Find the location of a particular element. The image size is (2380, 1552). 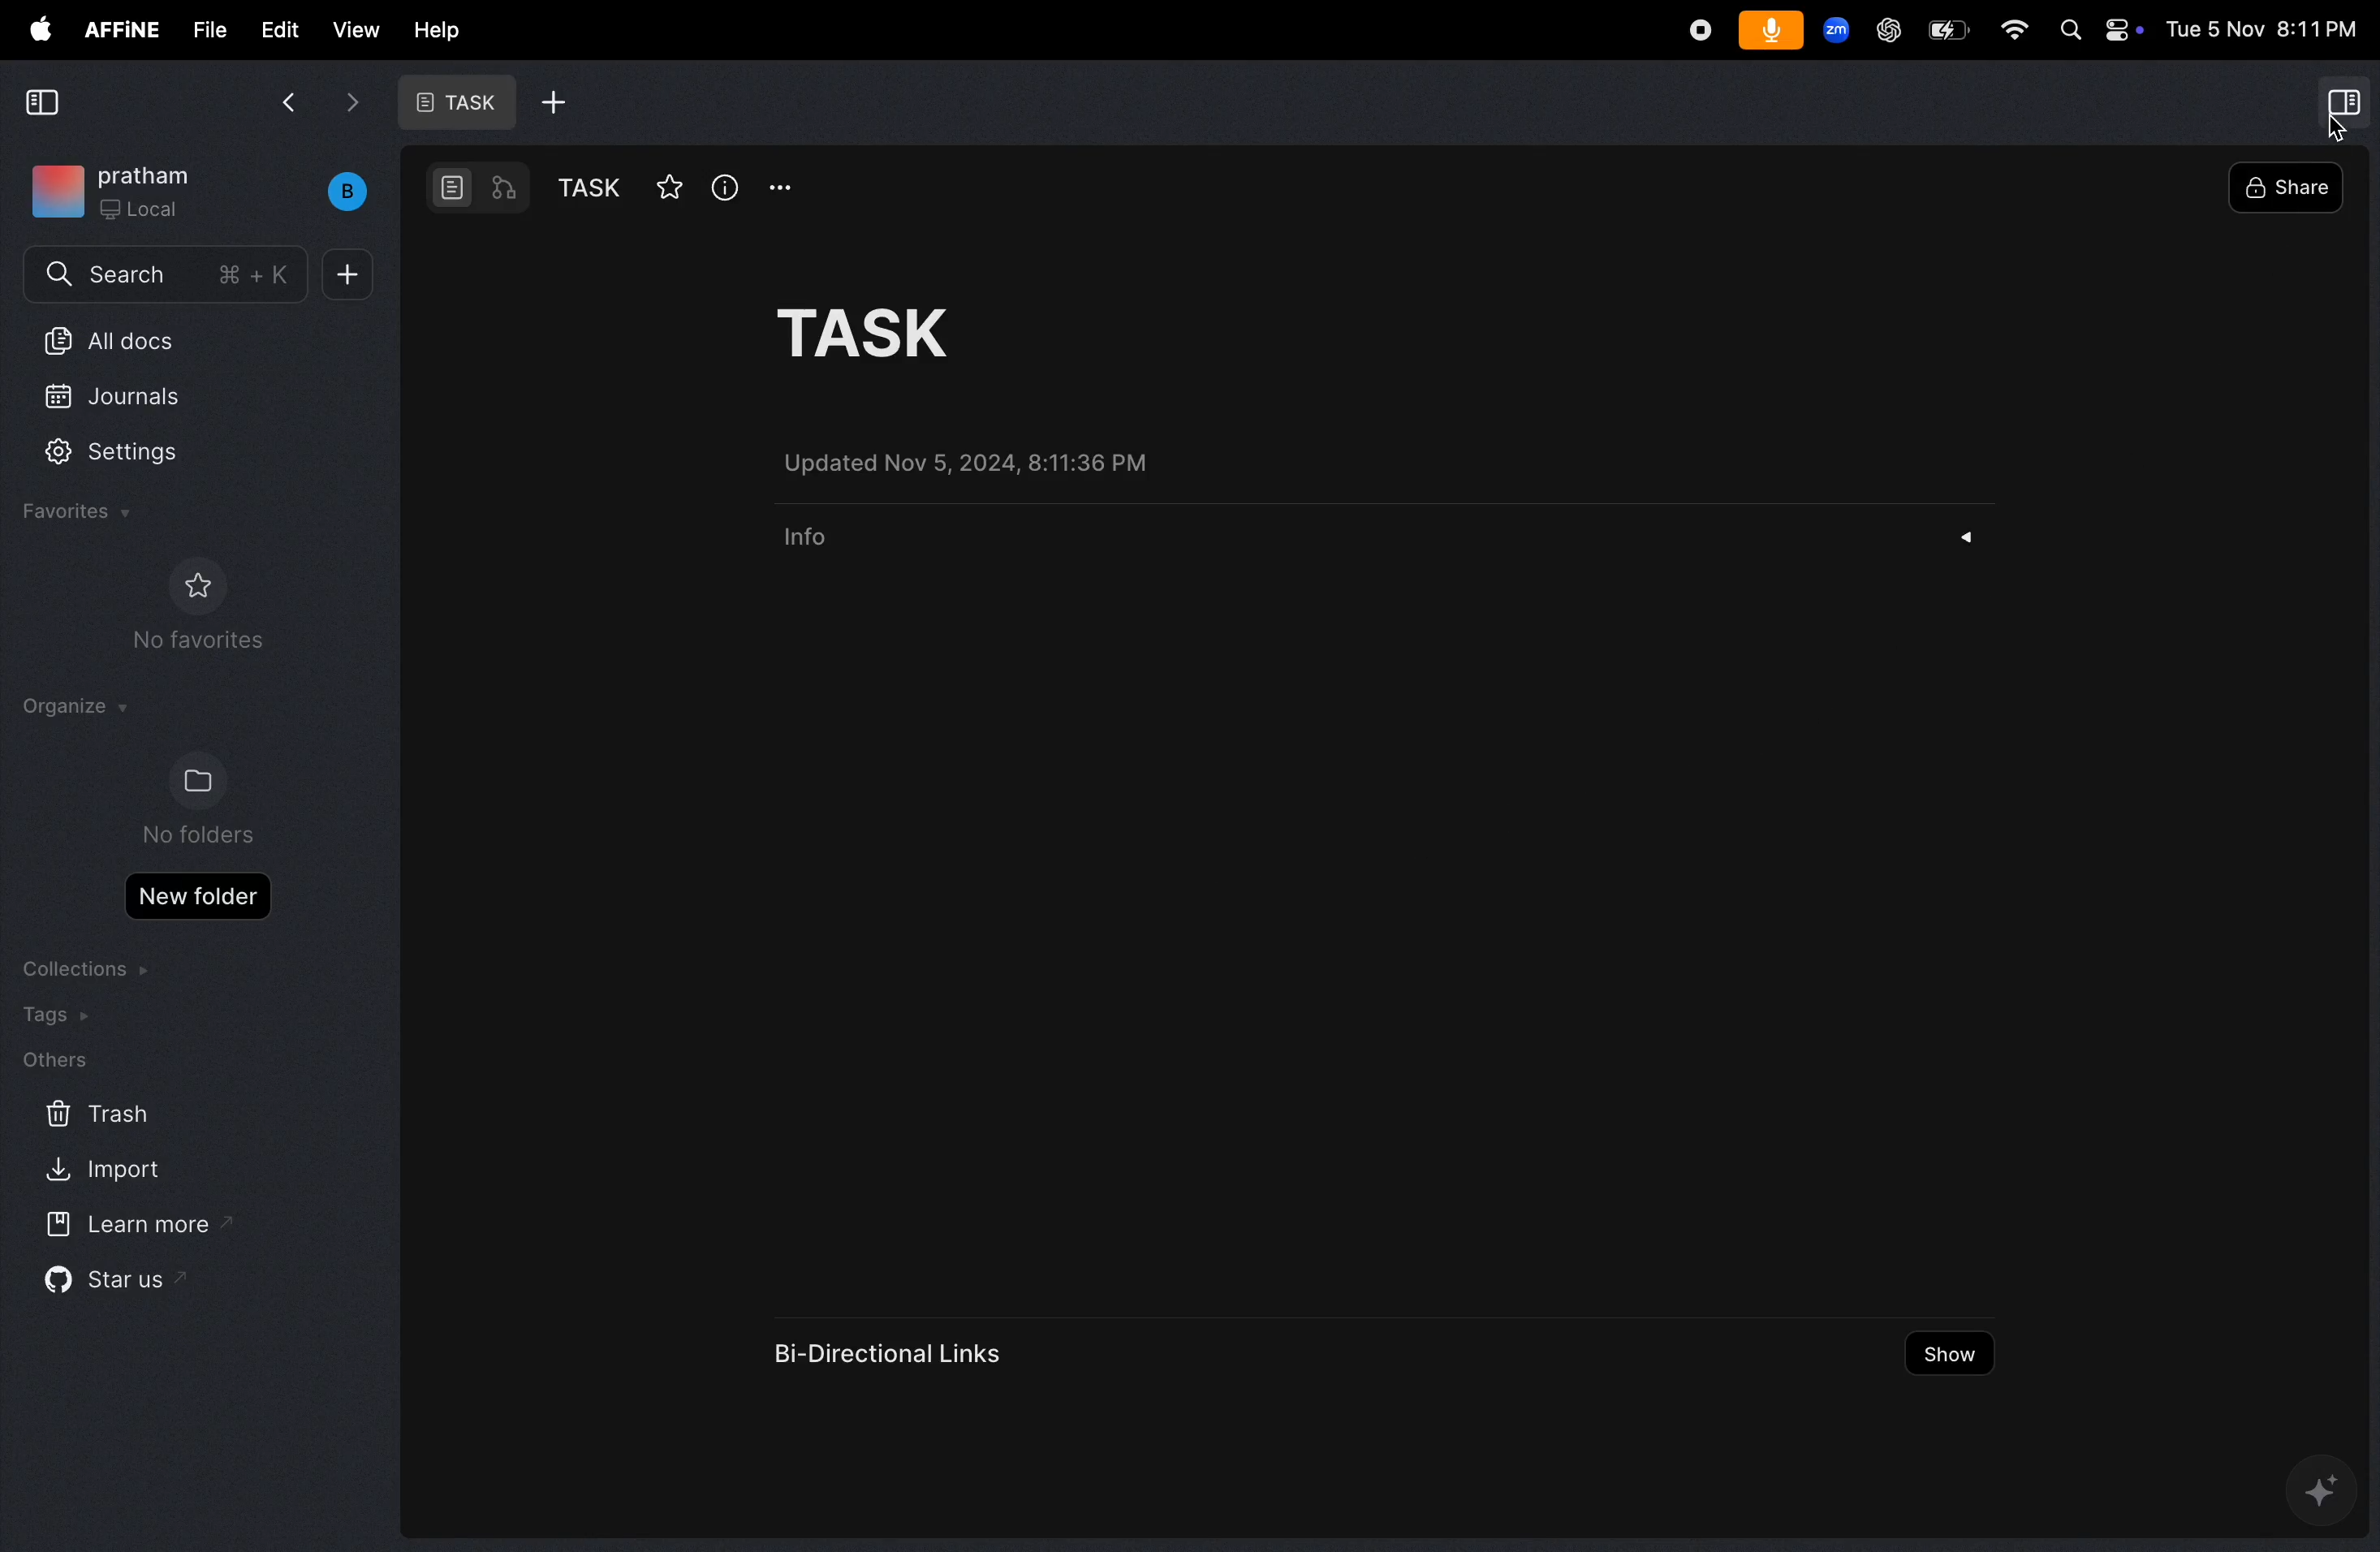

learn more is located at coordinates (133, 1226).